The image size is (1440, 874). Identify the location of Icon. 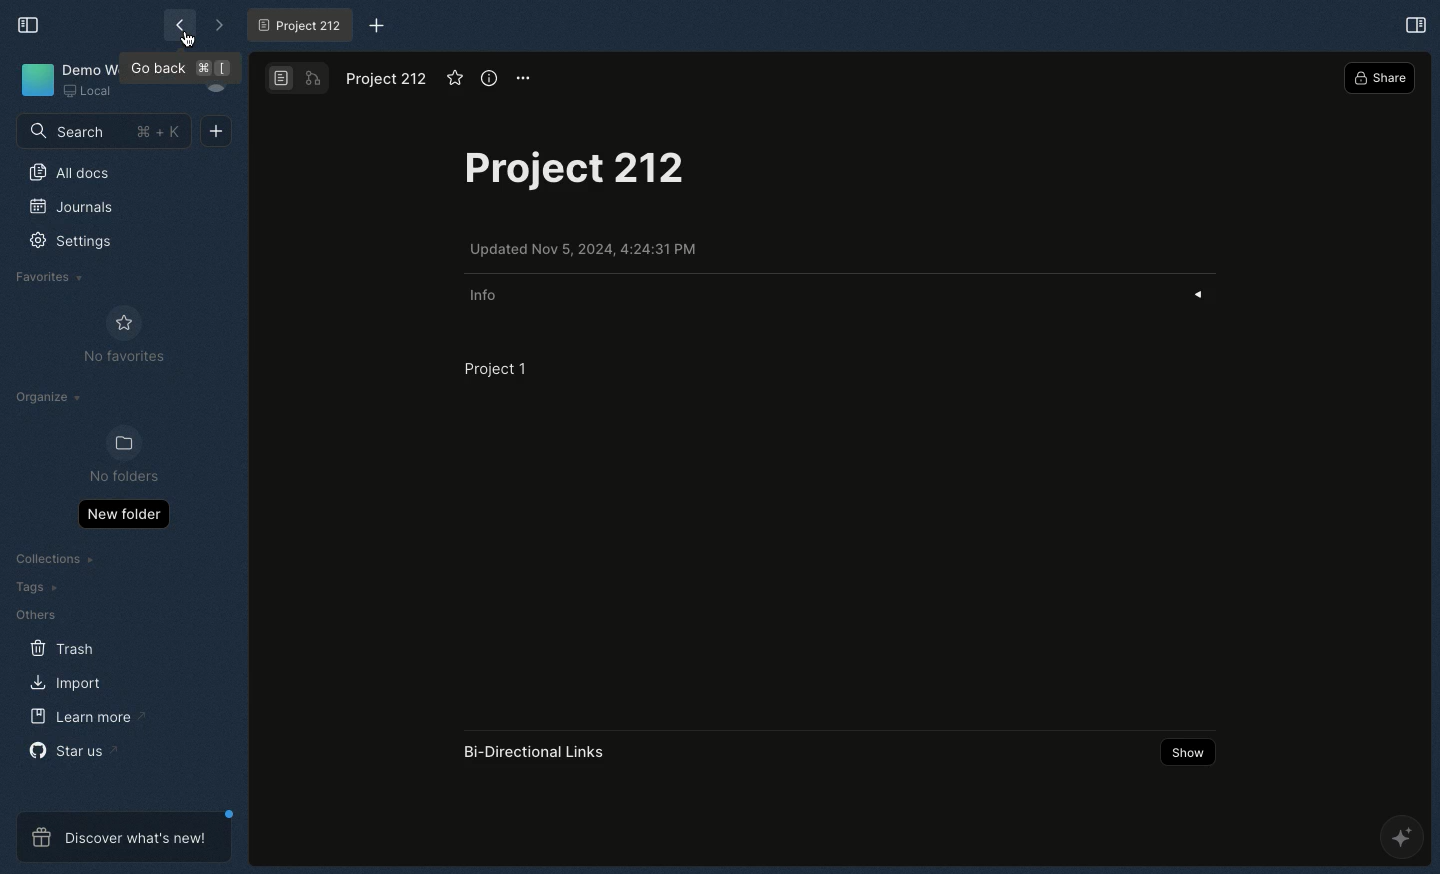
(33, 80).